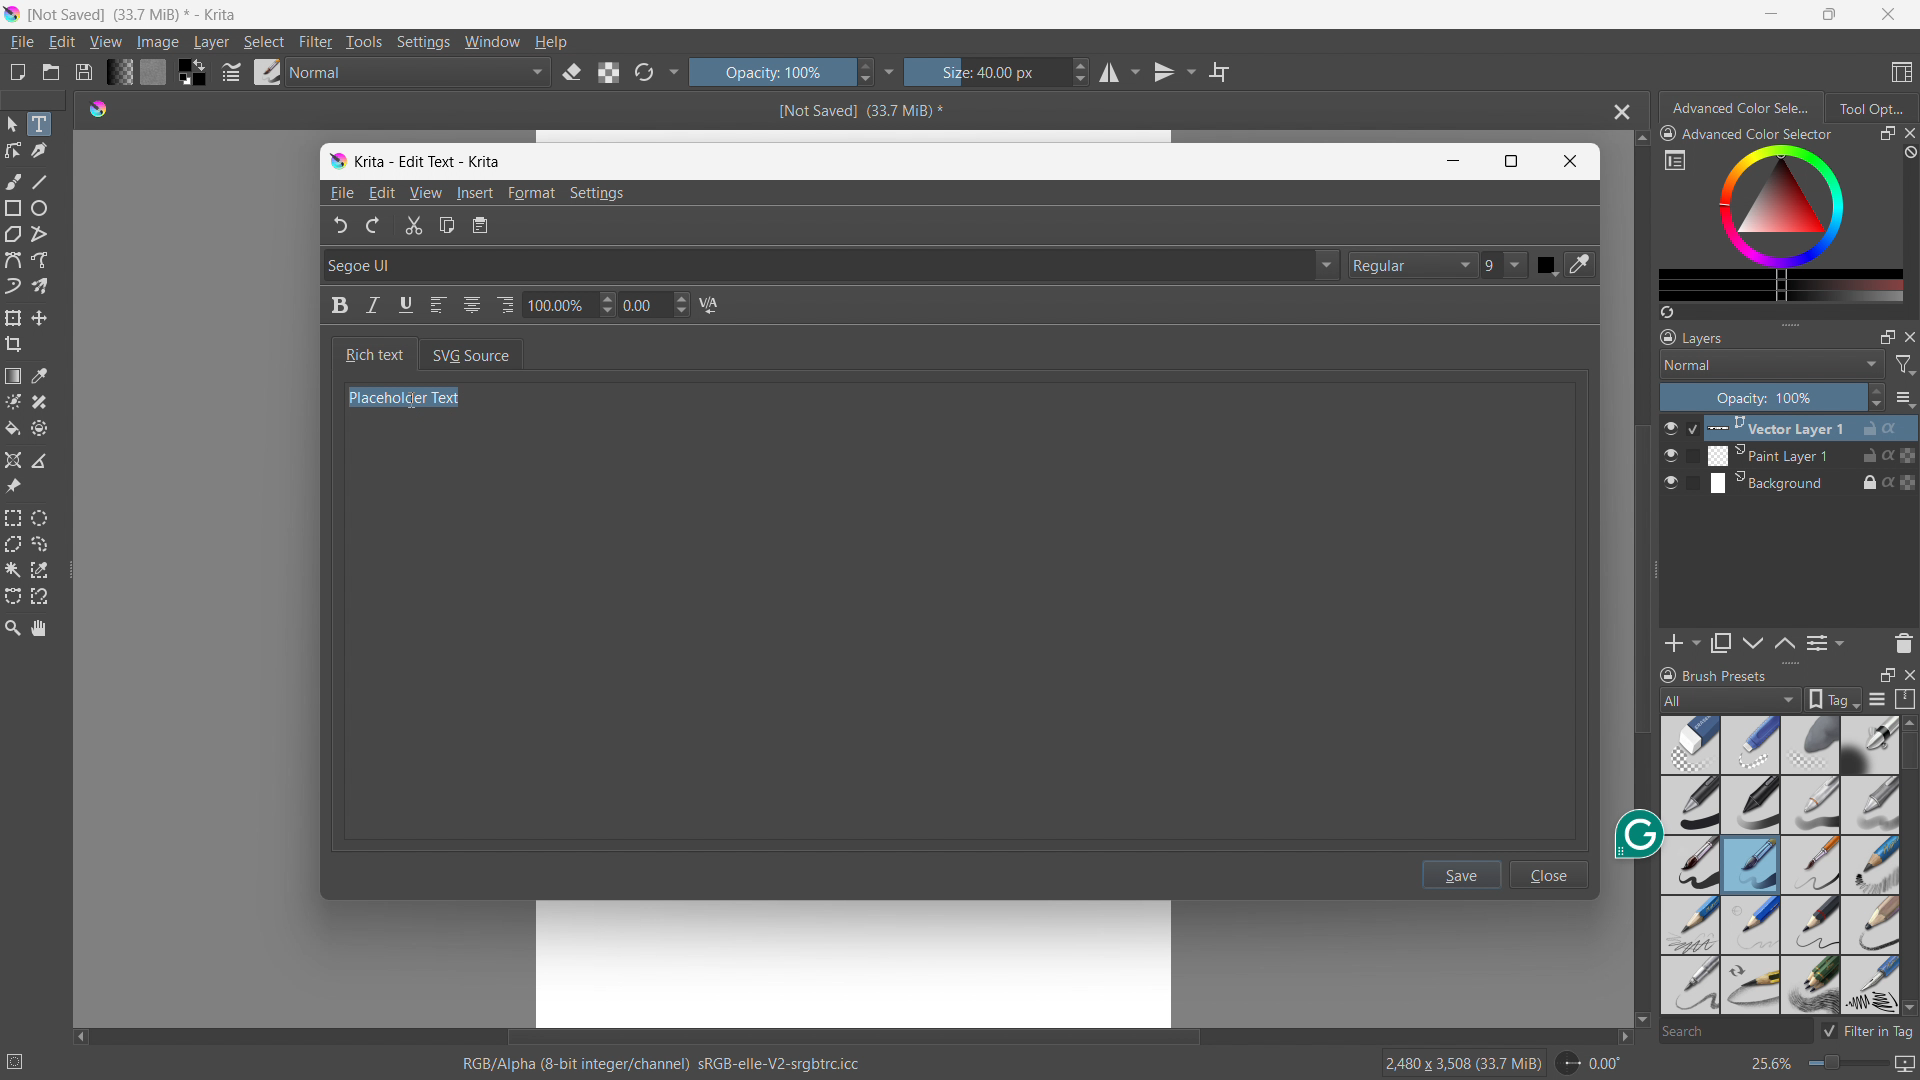 Image resolution: width=1920 pixels, height=1080 pixels. I want to click on Blur, so click(1691, 744).